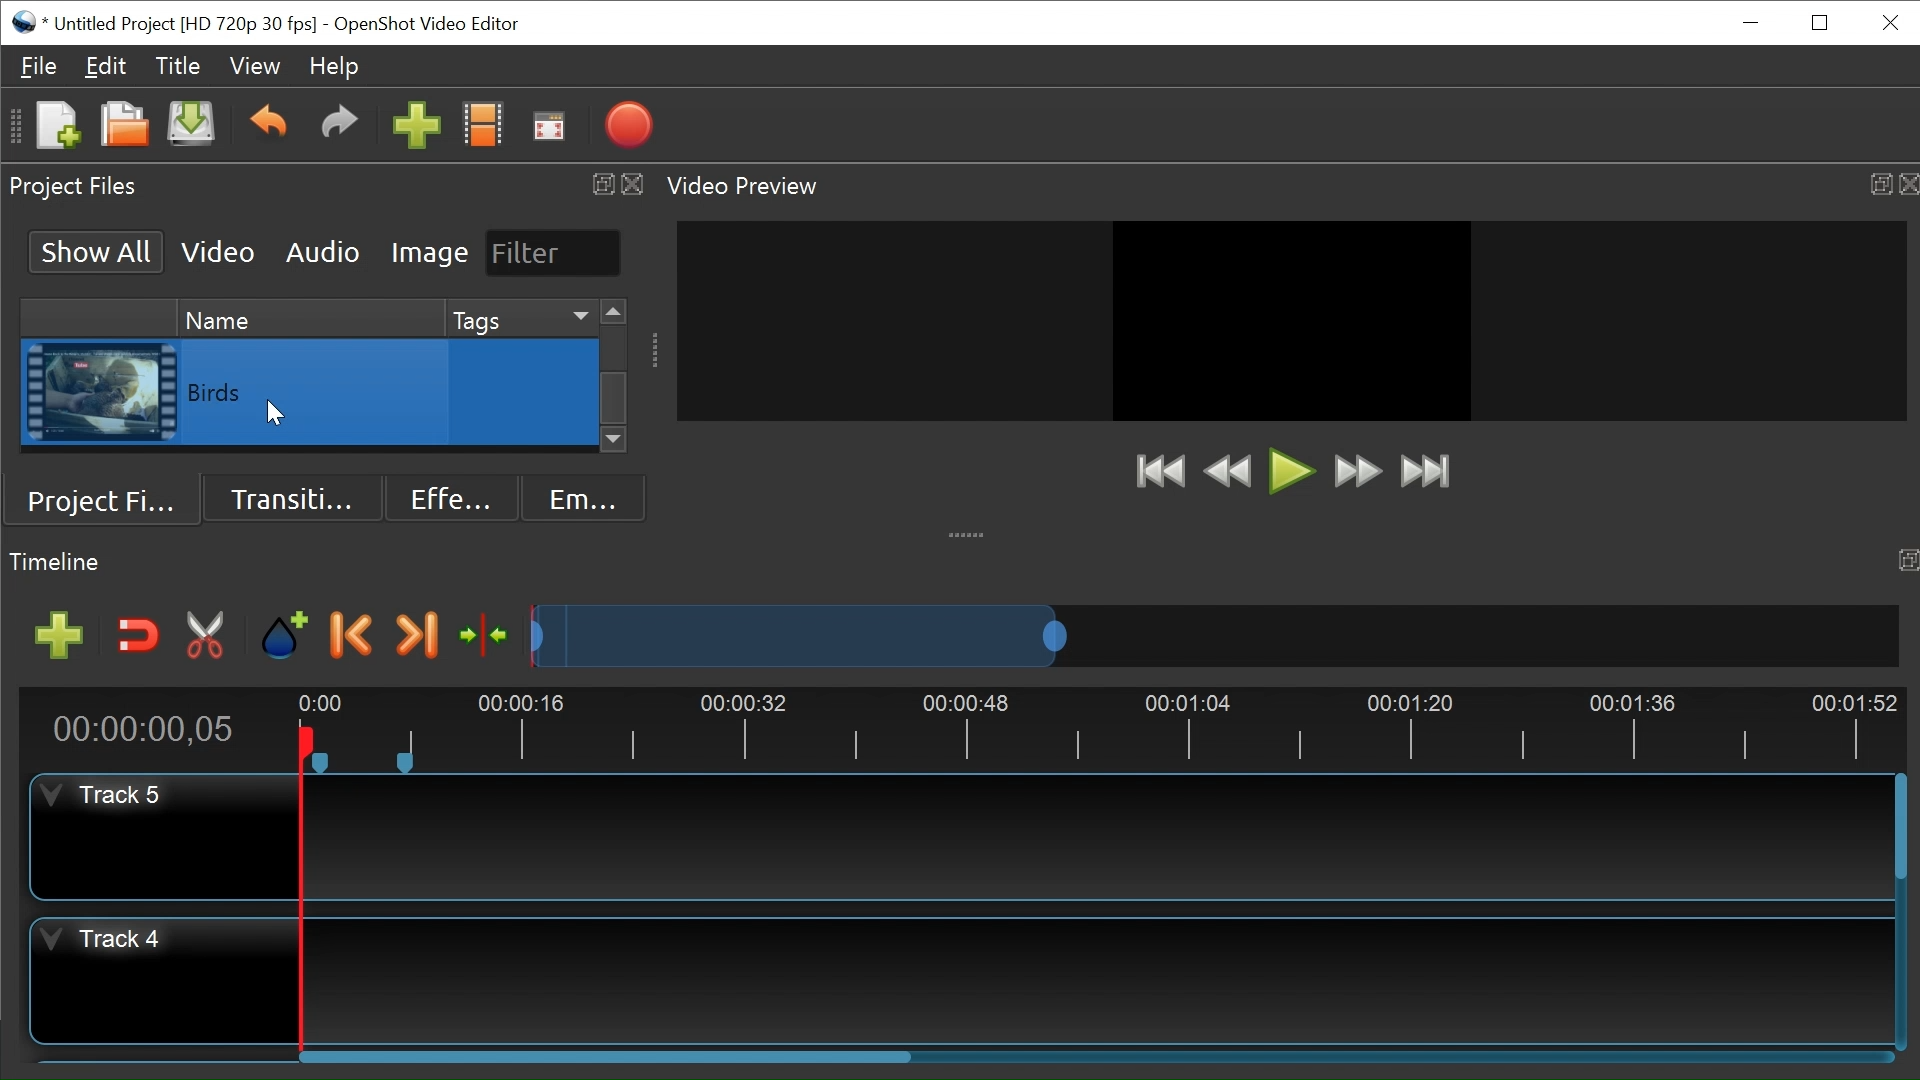  Describe the element at coordinates (315, 393) in the screenshot. I see `Clip Name` at that location.